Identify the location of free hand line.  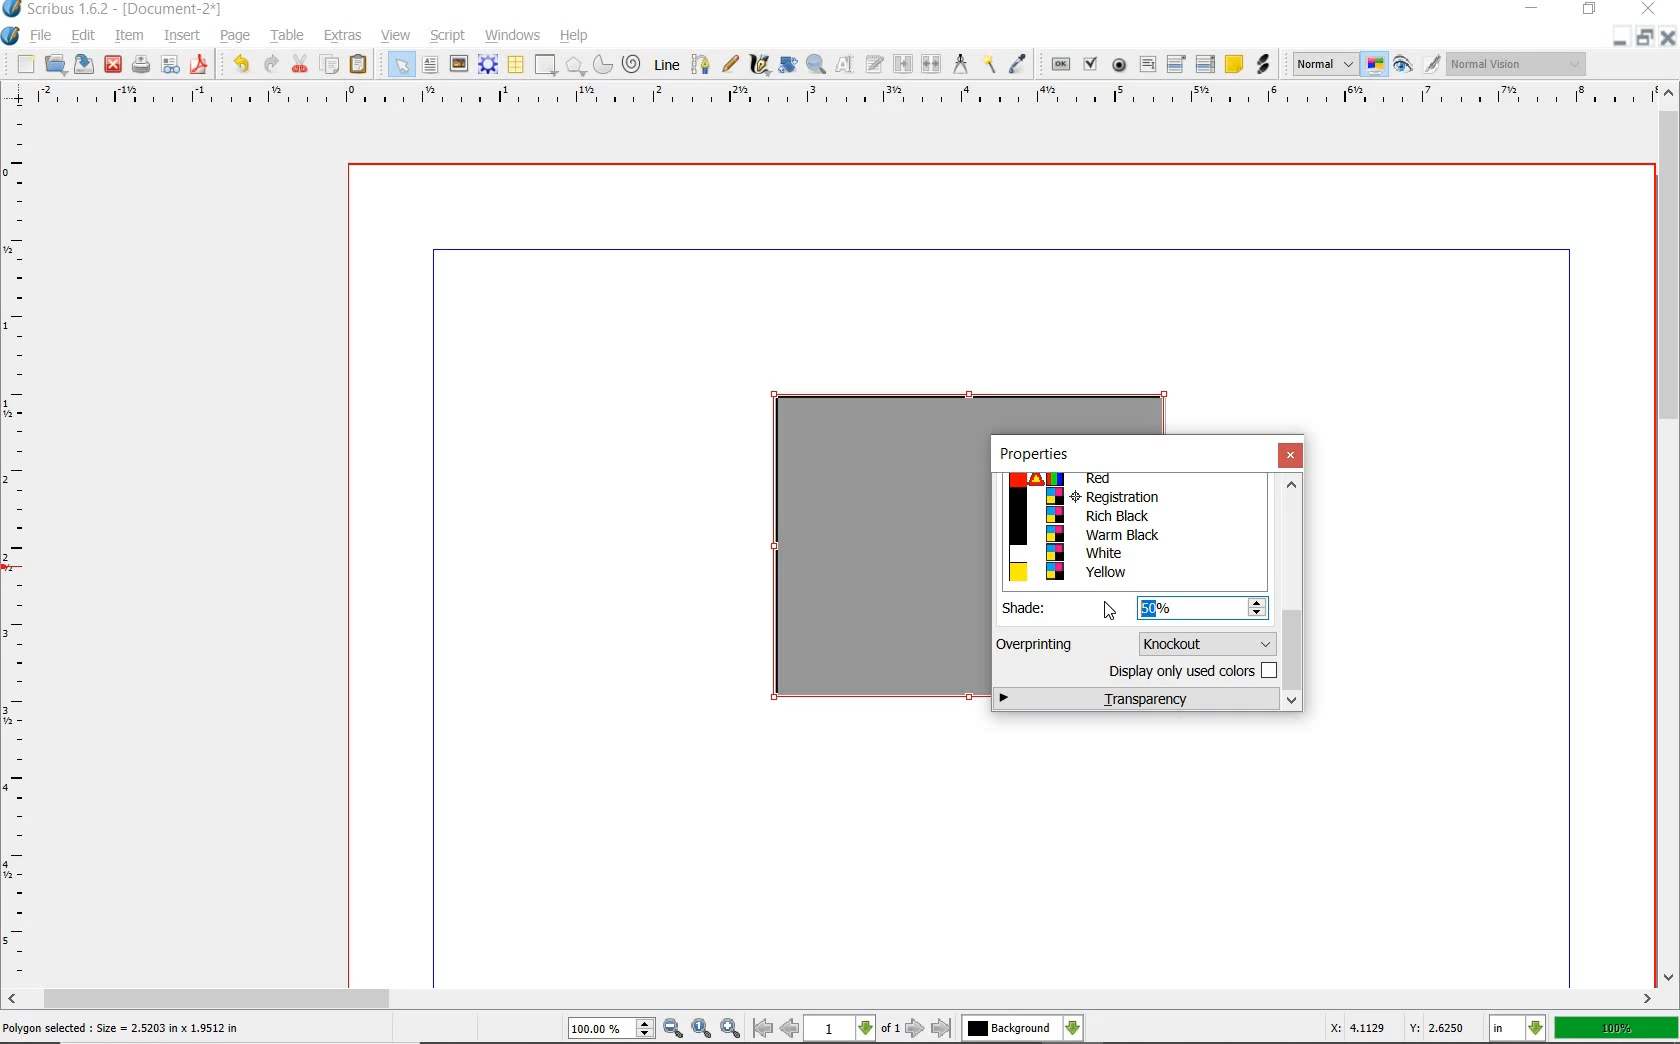
(730, 63).